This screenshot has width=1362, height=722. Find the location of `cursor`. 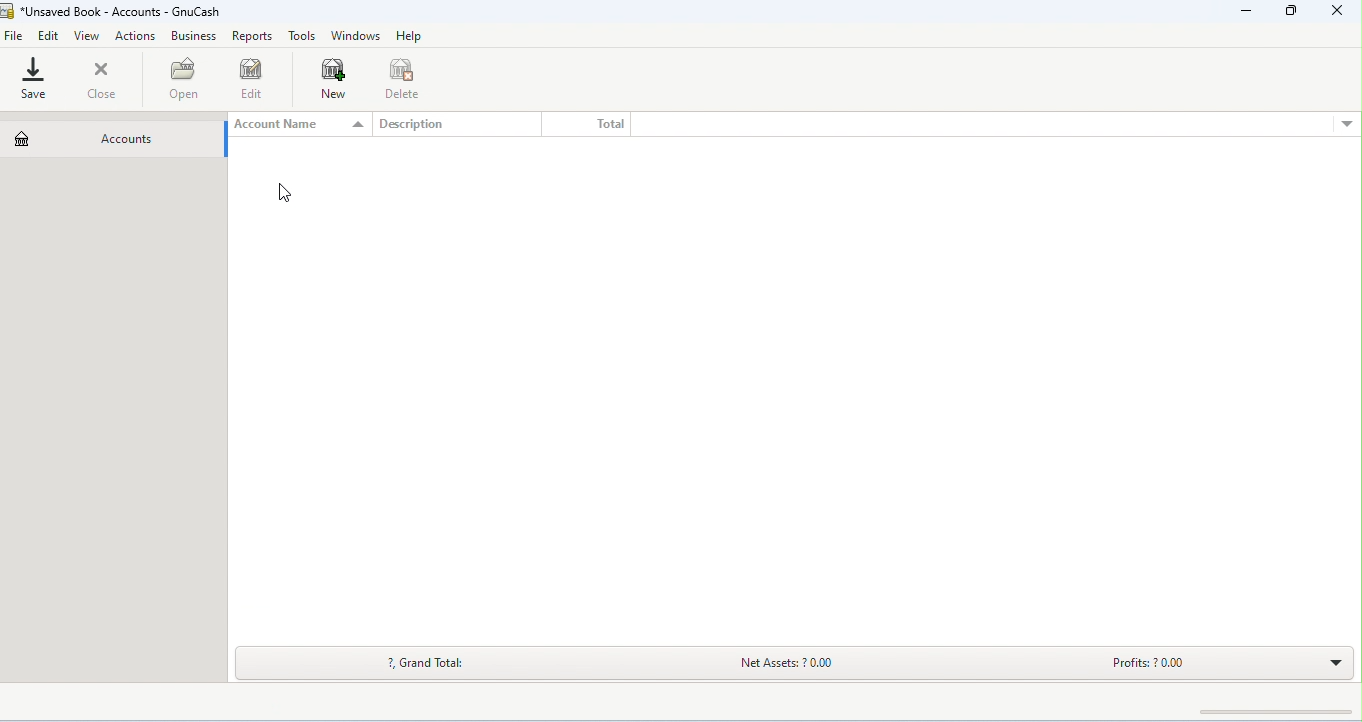

cursor is located at coordinates (282, 193).